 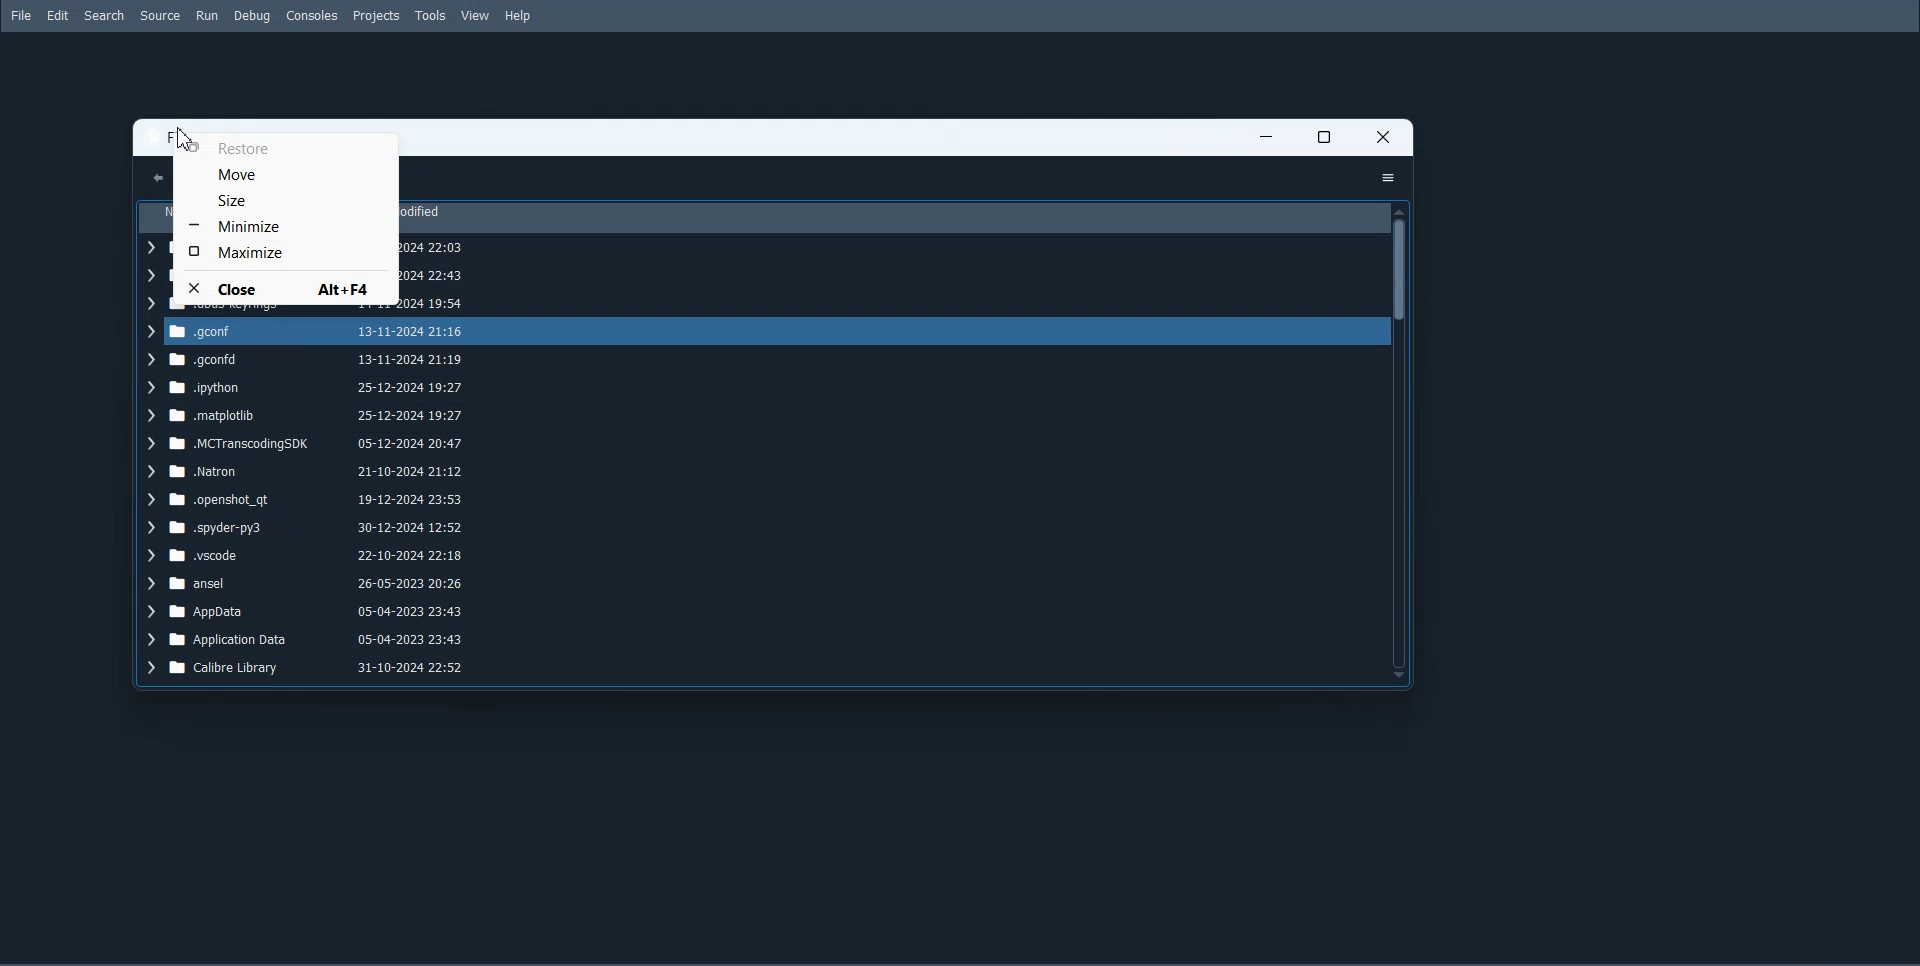 What do you see at coordinates (307, 416) in the screenshot?
I see `matplotiib 25-12-2024 19:27` at bounding box center [307, 416].